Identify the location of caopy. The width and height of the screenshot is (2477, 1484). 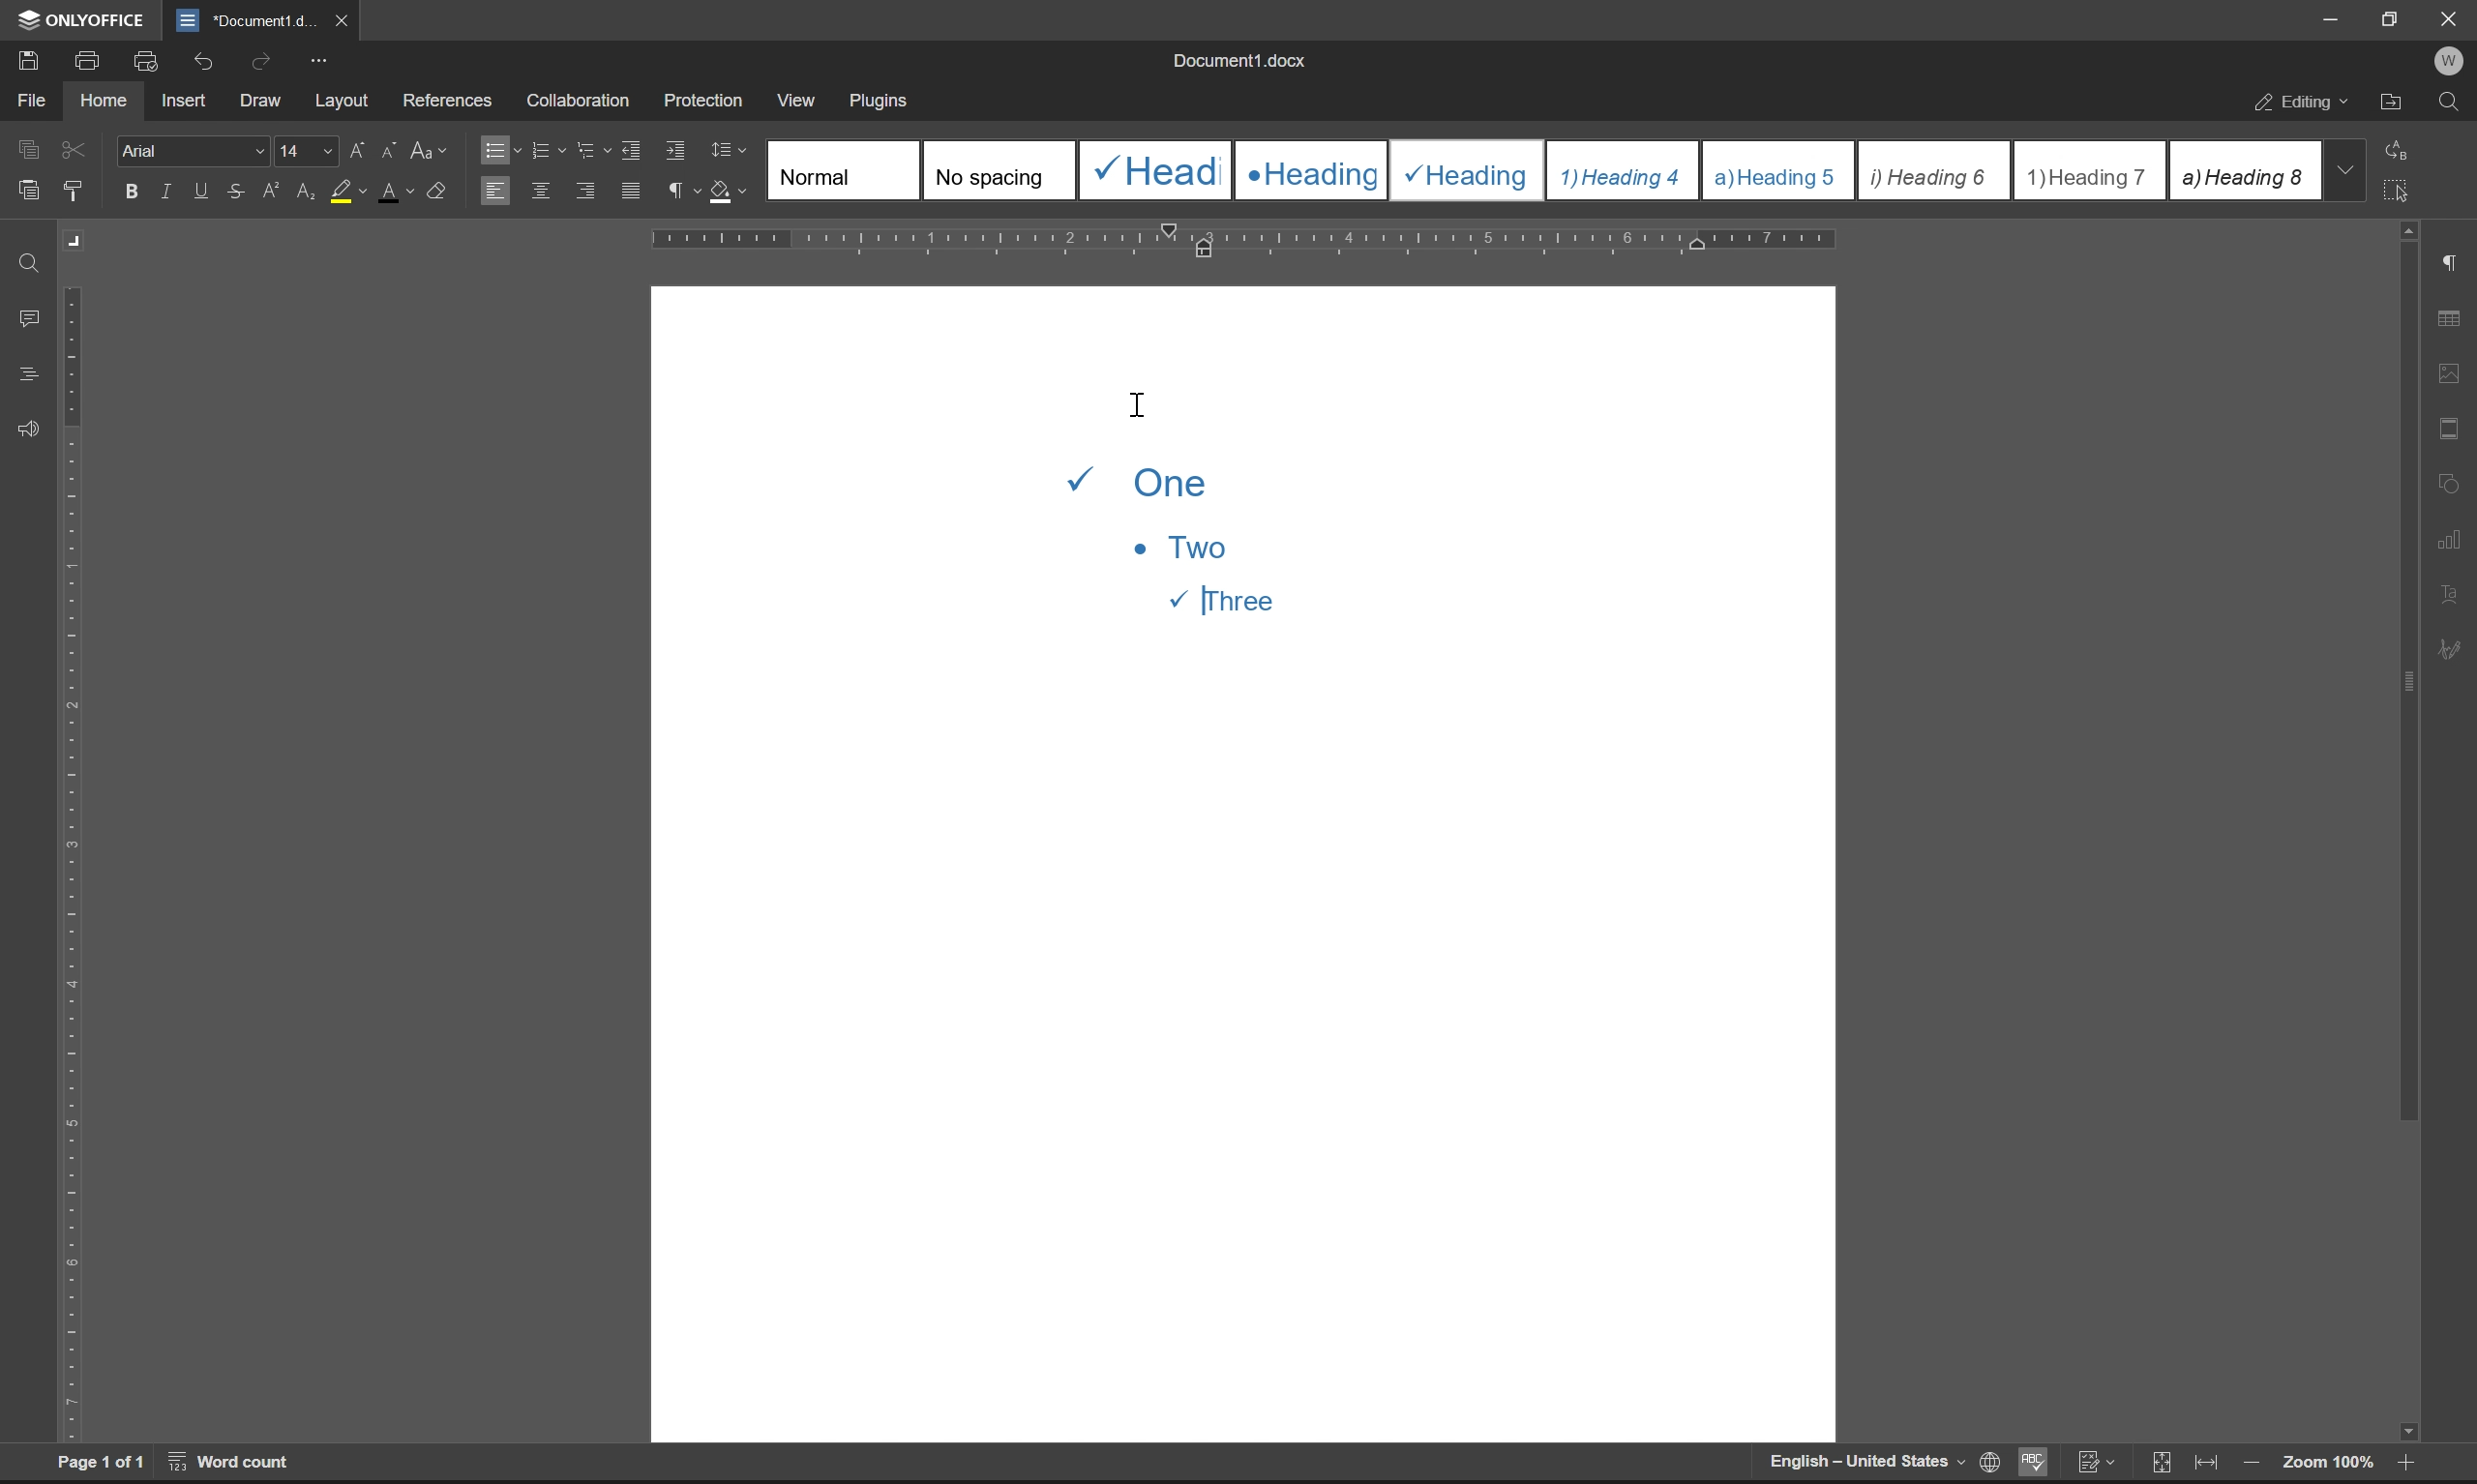
(25, 153).